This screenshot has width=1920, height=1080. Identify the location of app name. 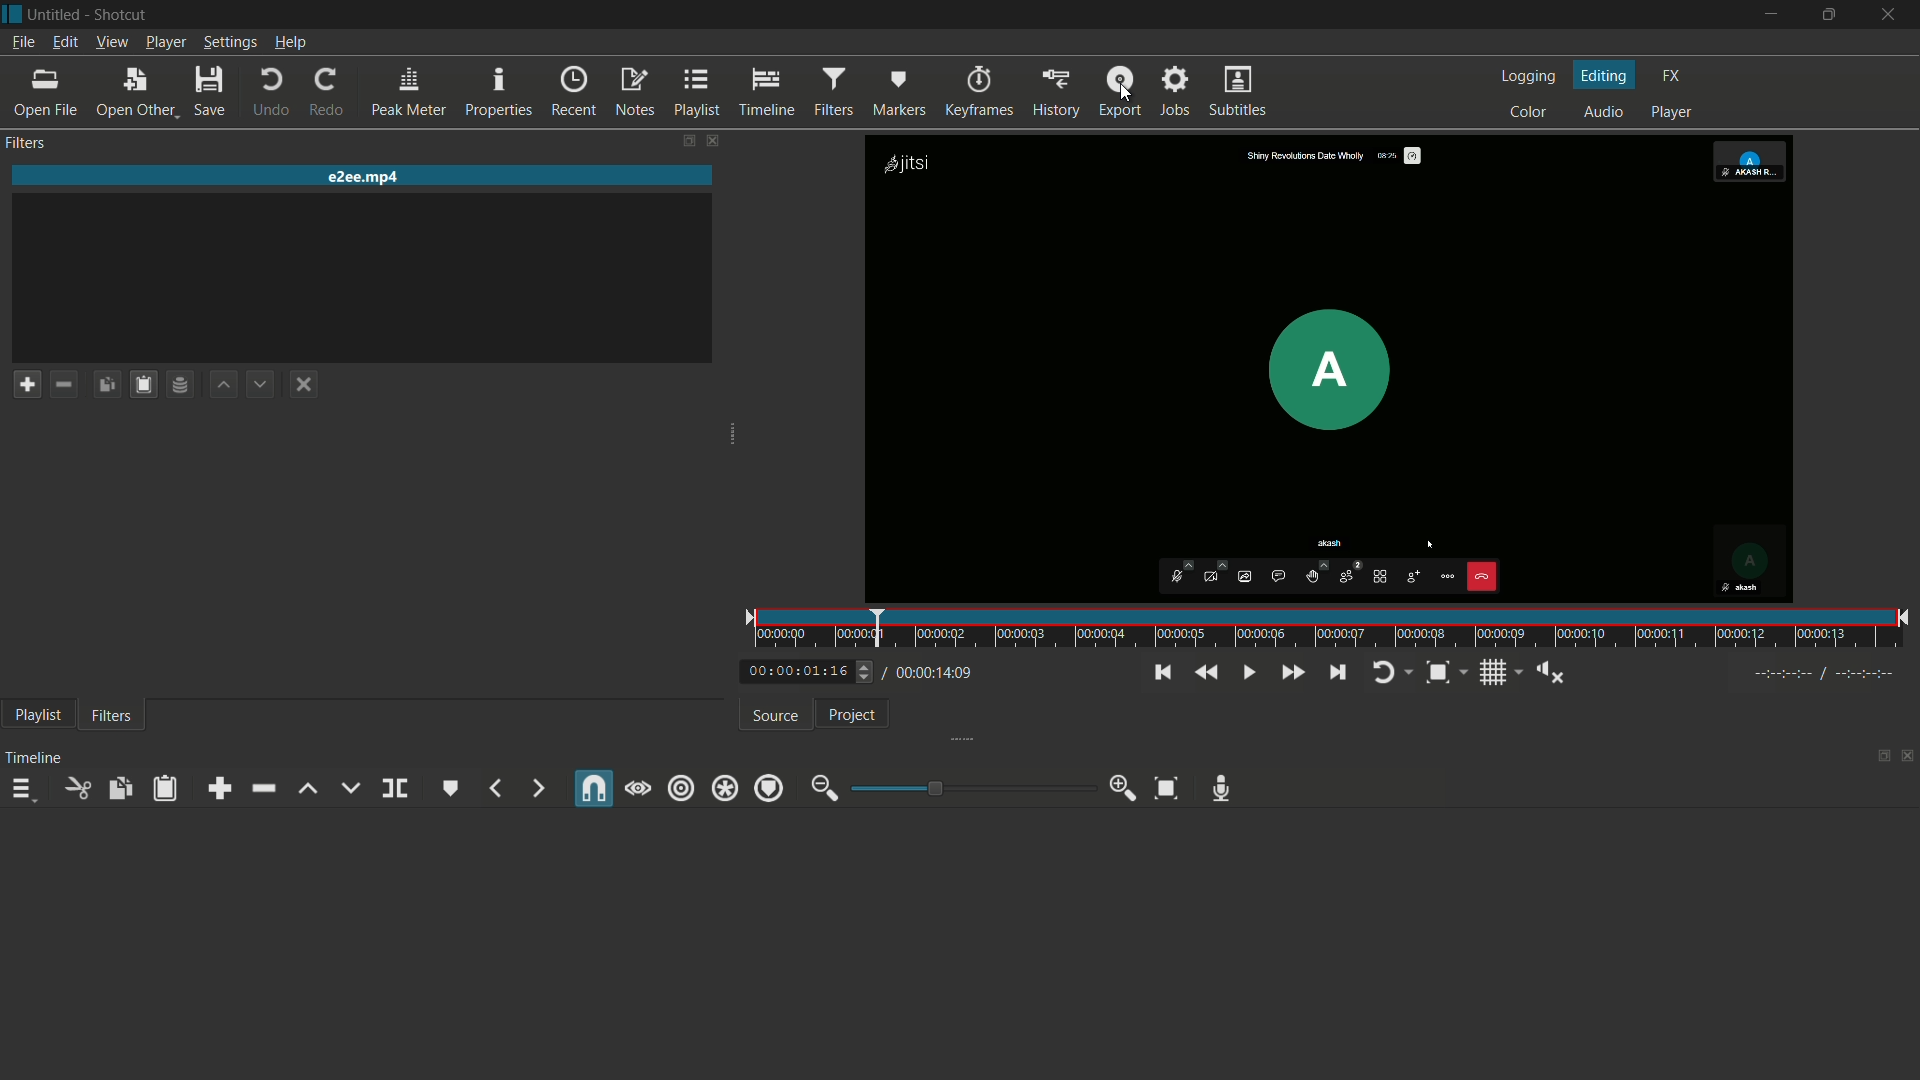
(124, 15).